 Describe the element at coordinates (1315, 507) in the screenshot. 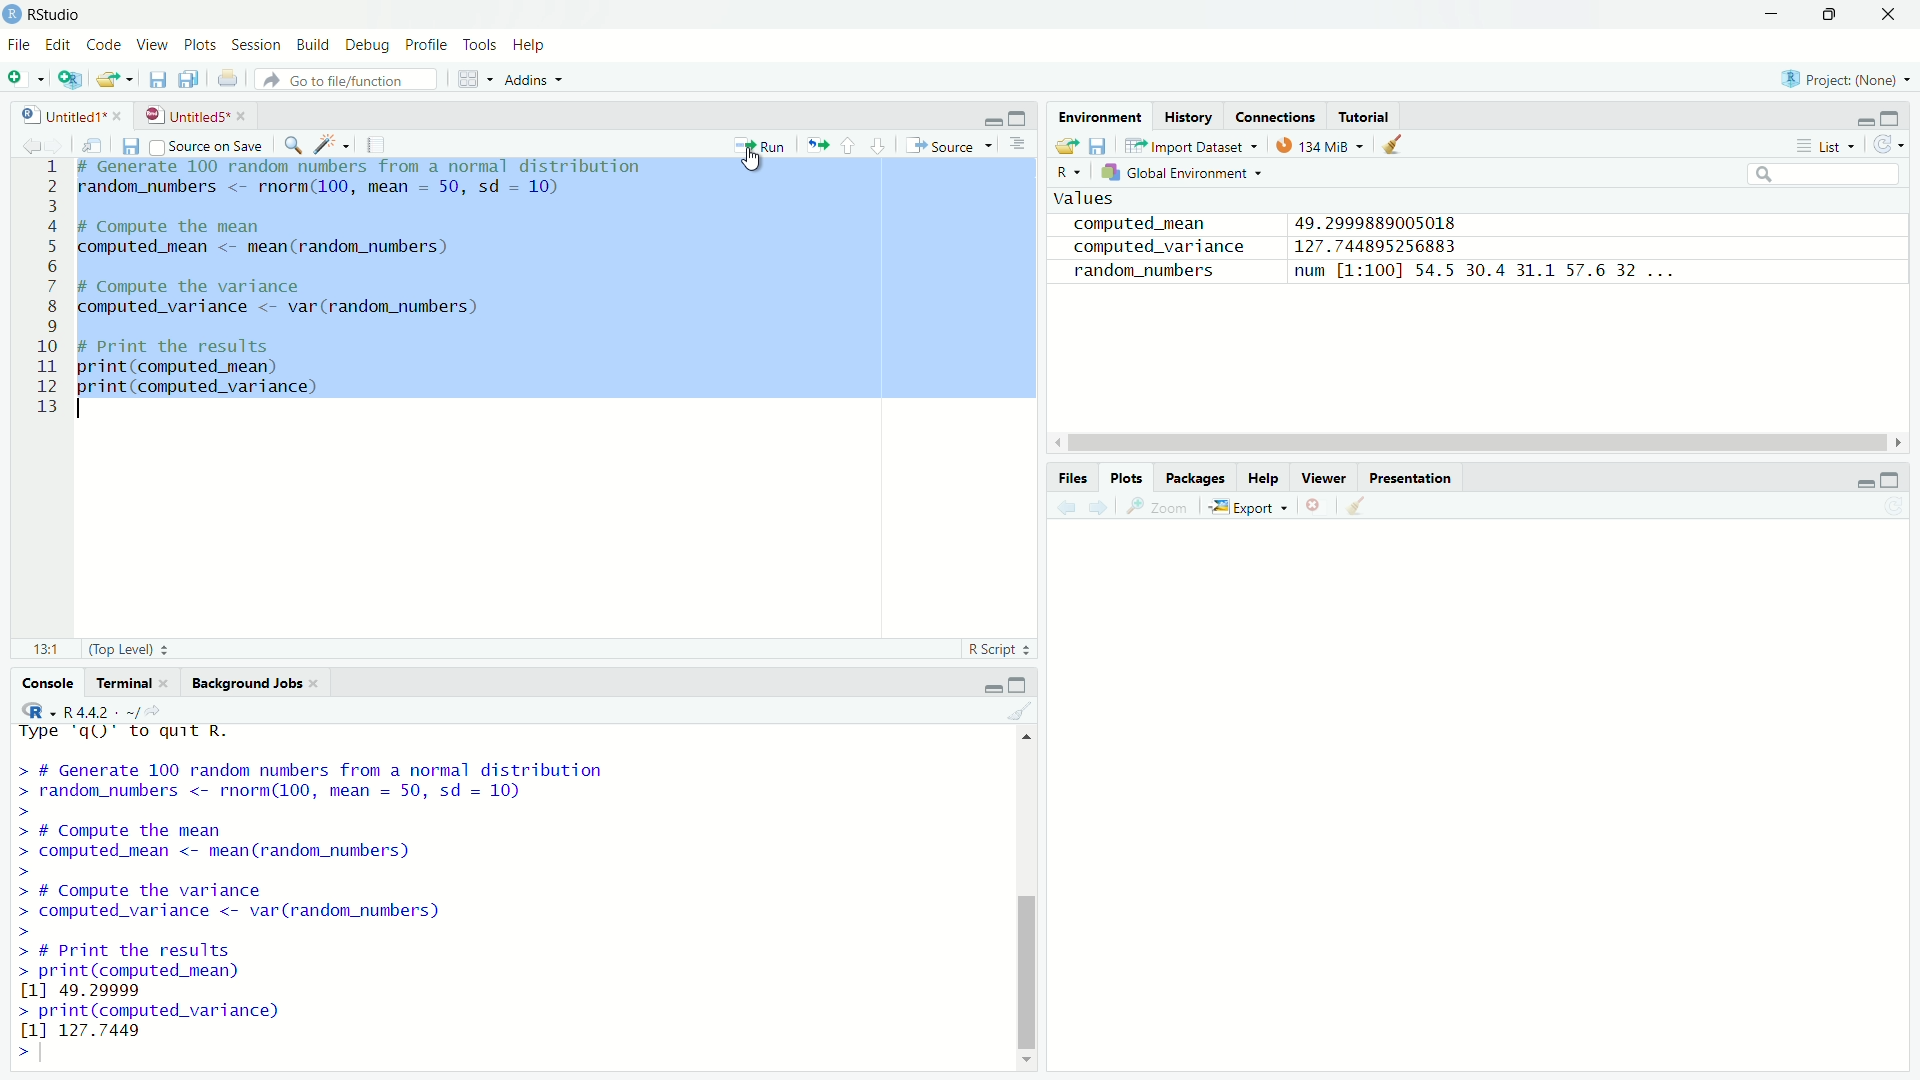

I see `remove the current plot` at that location.